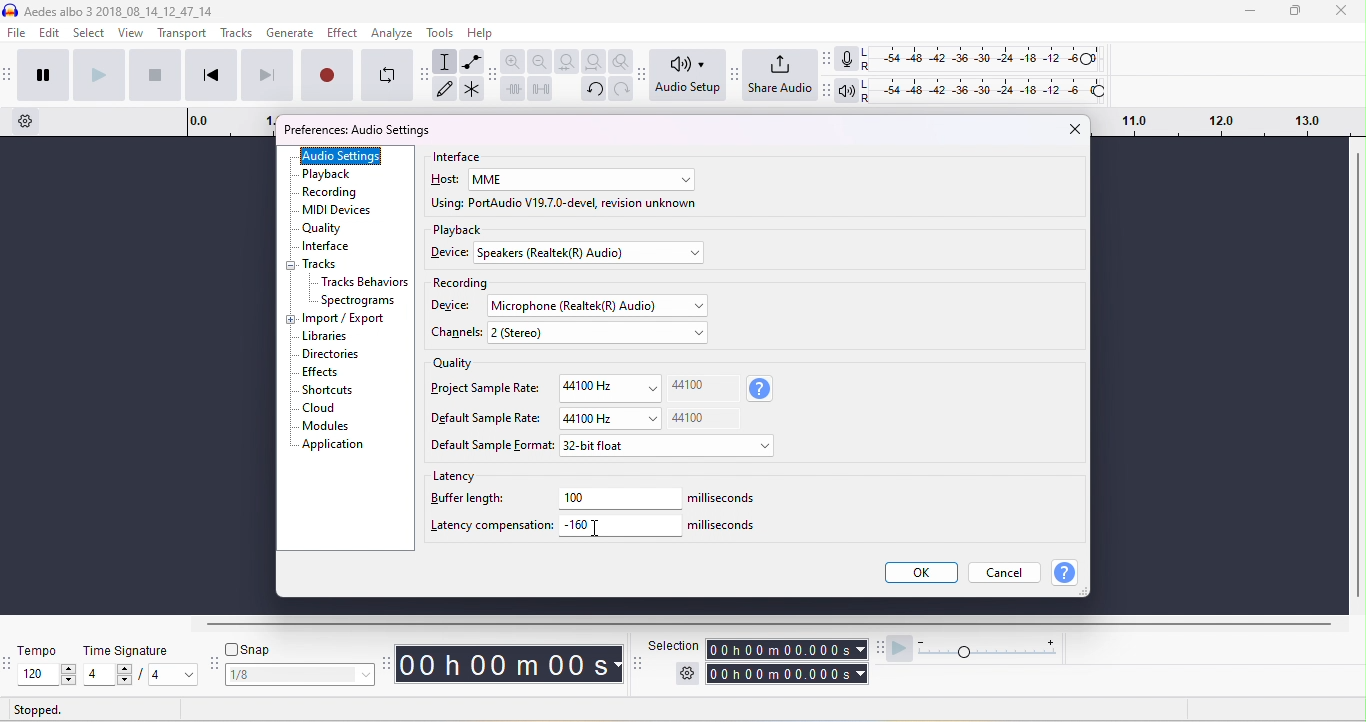 The height and width of the screenshot is (722, 1366). Describe the element at coordinates (622, 89) in the screenshot. I see `redo` at that location.